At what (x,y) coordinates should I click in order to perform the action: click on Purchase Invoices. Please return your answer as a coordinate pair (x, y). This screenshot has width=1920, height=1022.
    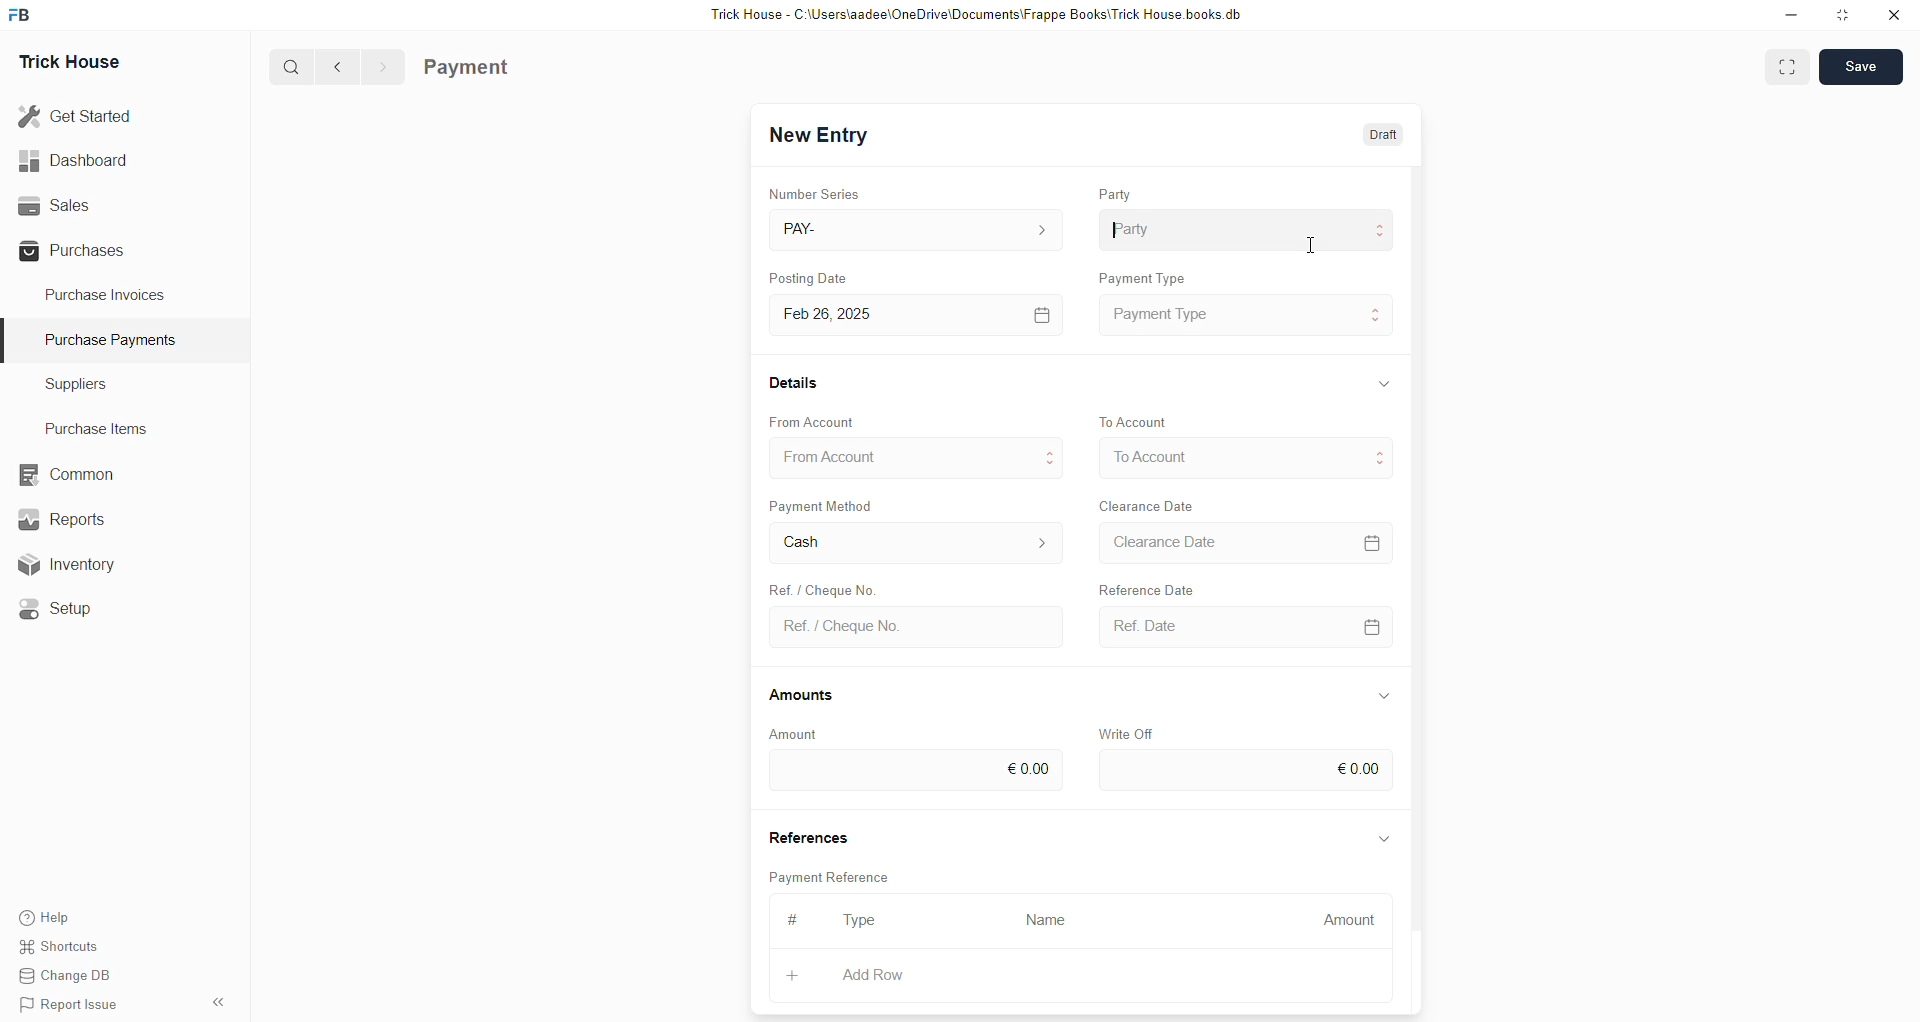
    Looking at the image, I should click on (103, 298).